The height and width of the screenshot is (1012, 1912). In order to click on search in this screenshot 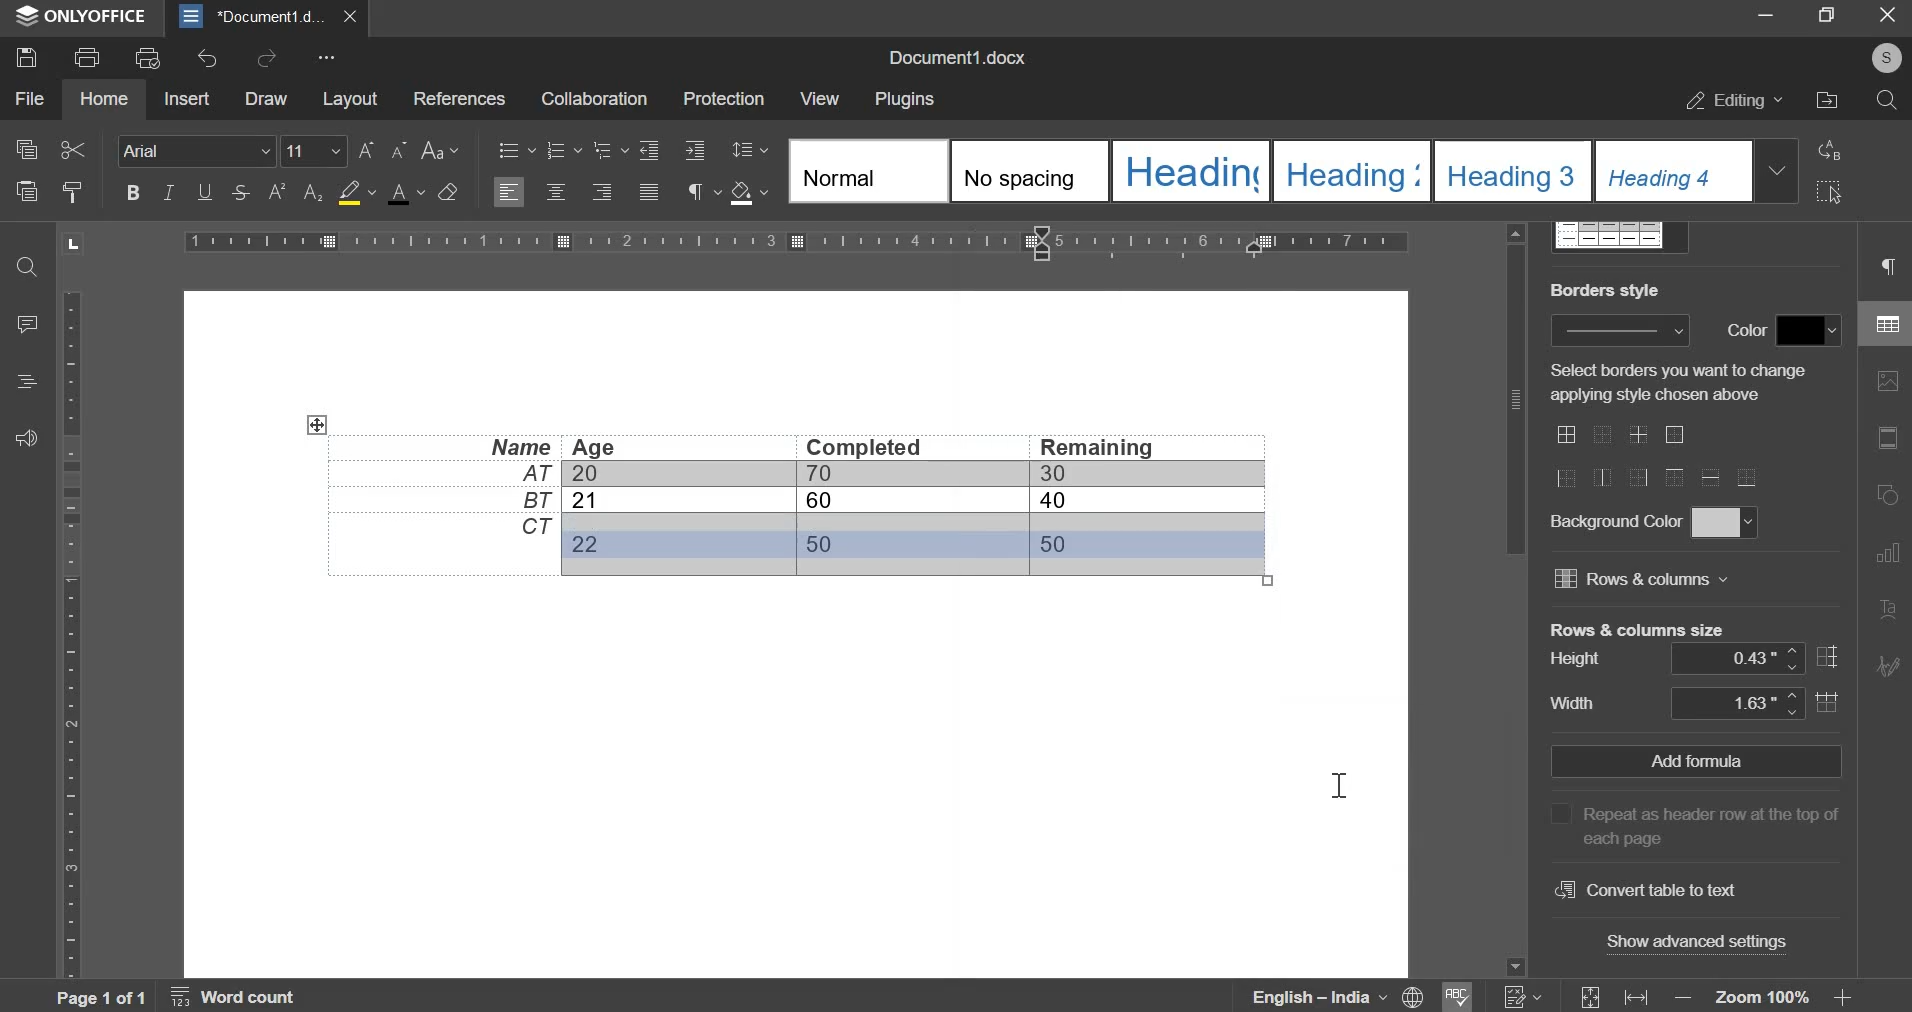, I will do `click(1887, 100)`.